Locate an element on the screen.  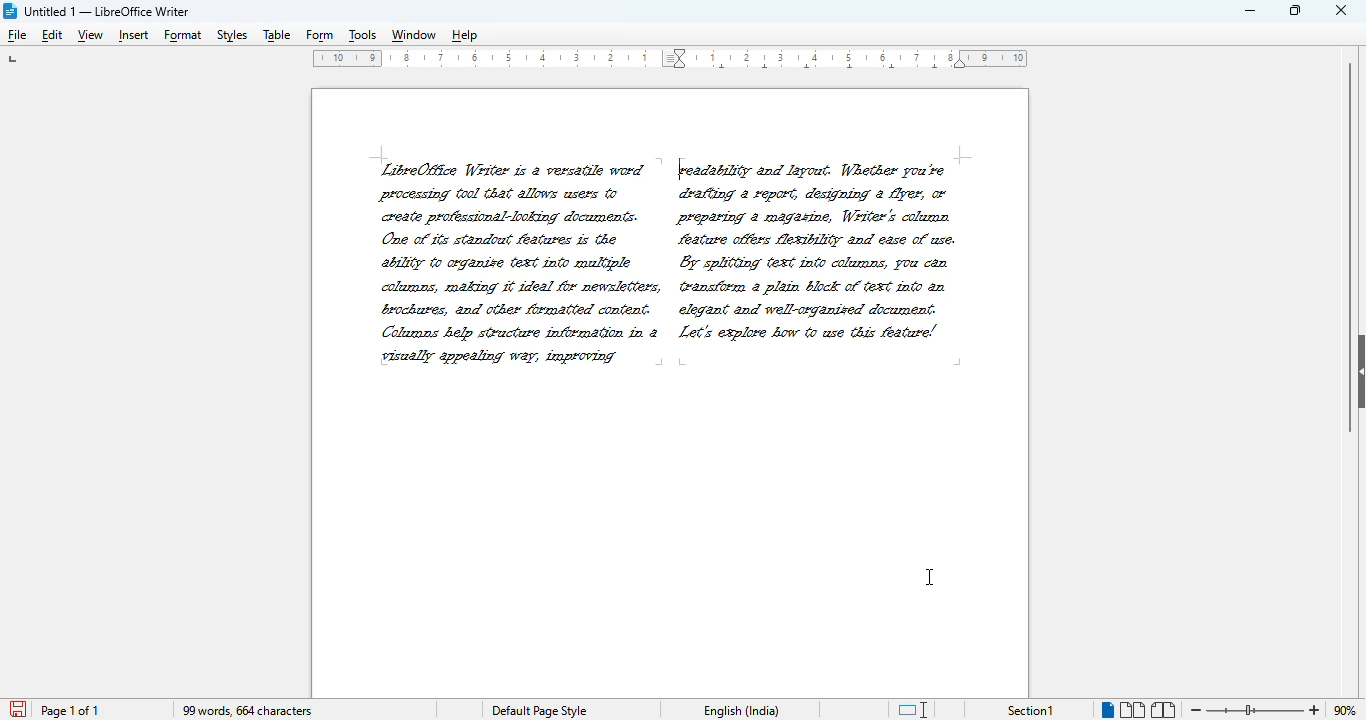
8, 8, 10 is located at coordinates (986, 55).